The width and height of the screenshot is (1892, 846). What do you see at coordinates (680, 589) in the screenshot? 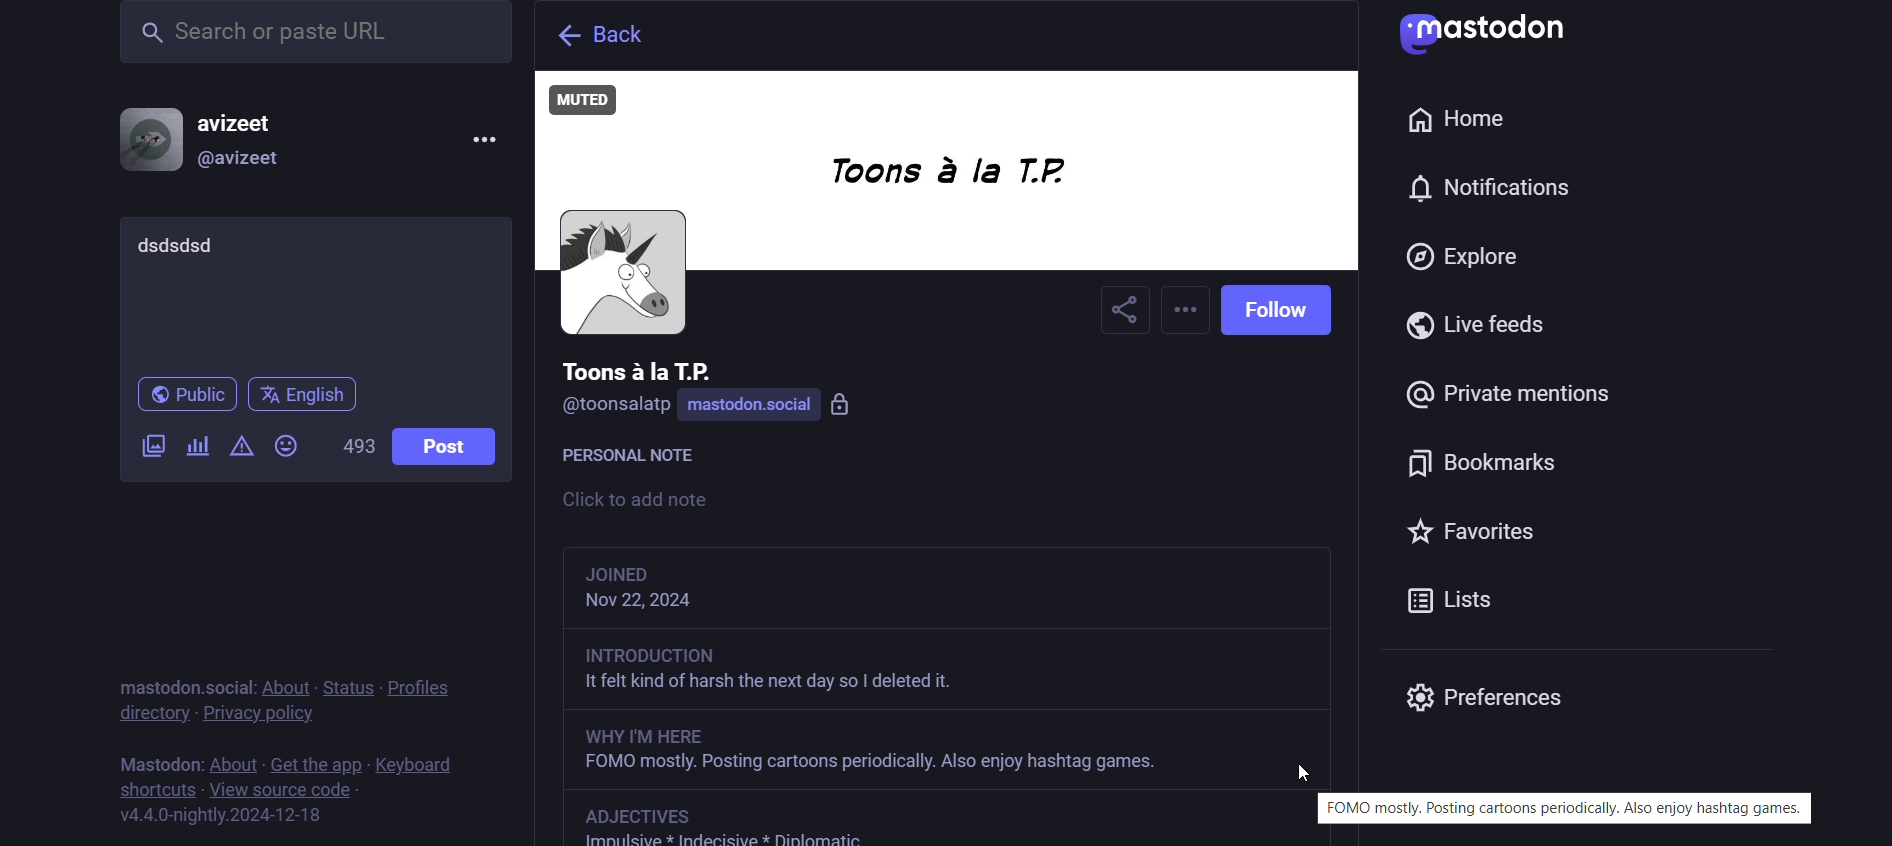
I see `user informatin` at bounding box center [680, 589].